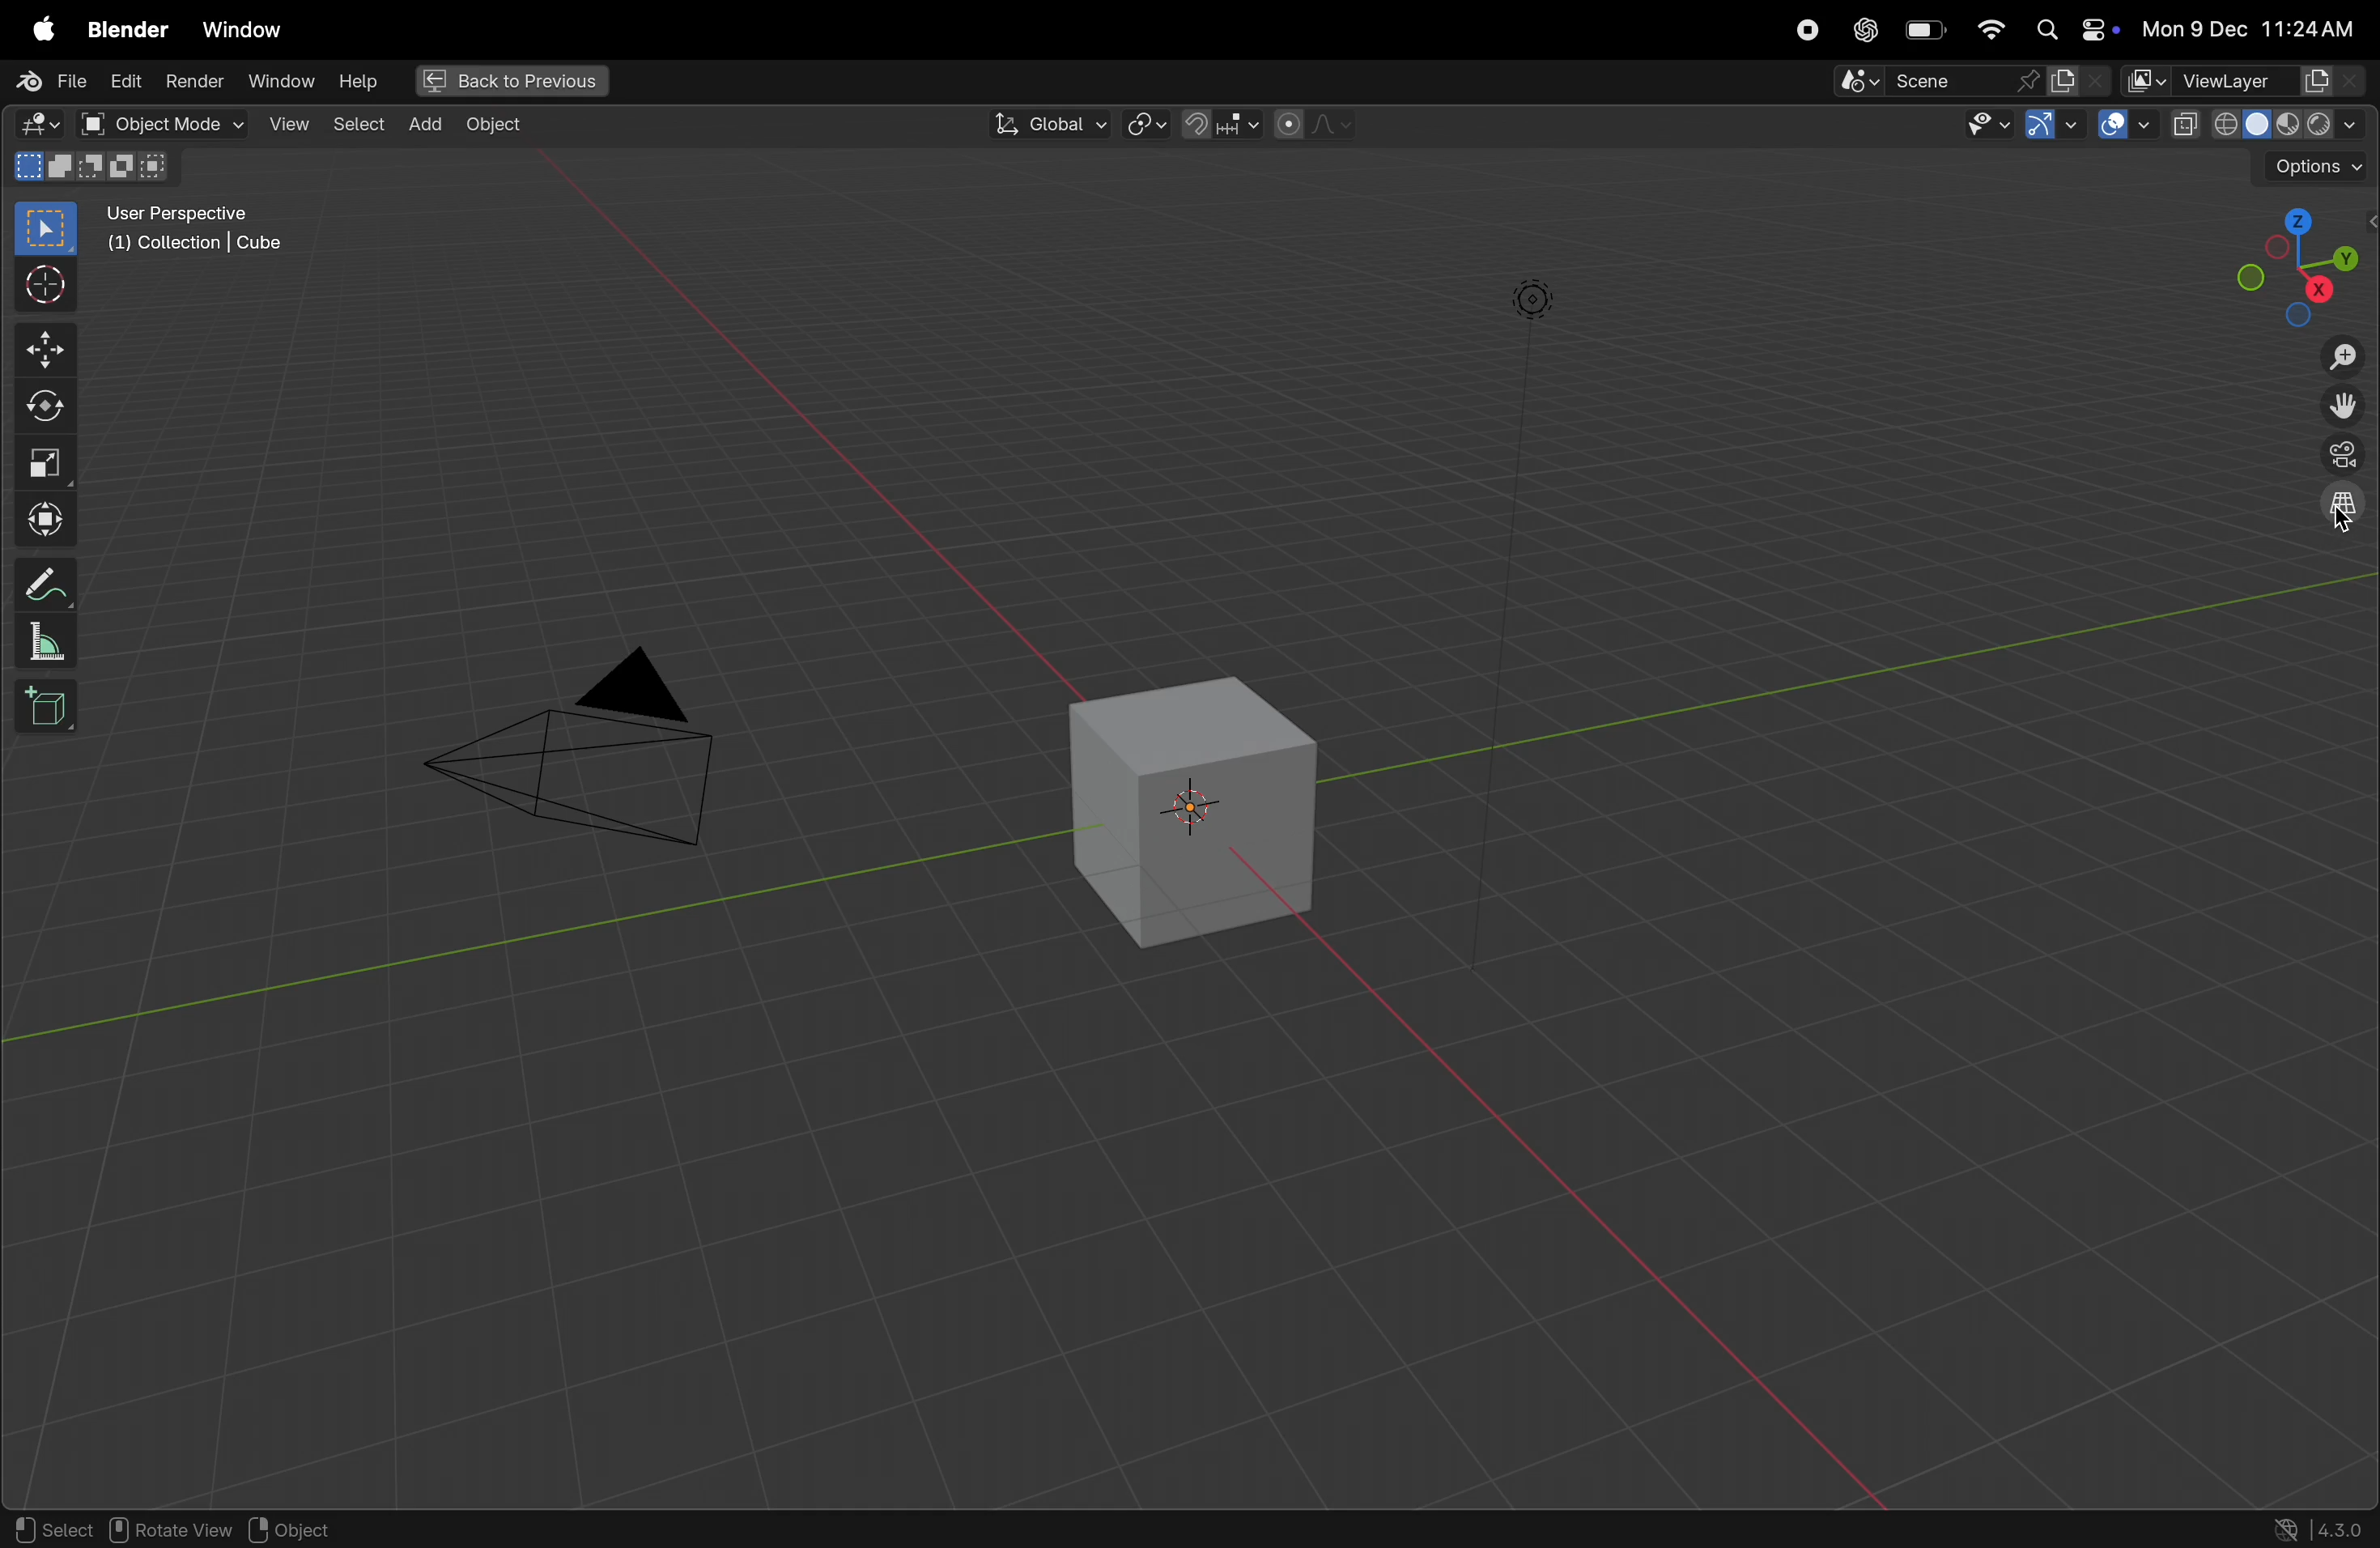 The image size is (2380, 1548). What do you see at coordinates (35, 23) in the screenshot?
I see `apple menu` at bounding box center [35, 23].